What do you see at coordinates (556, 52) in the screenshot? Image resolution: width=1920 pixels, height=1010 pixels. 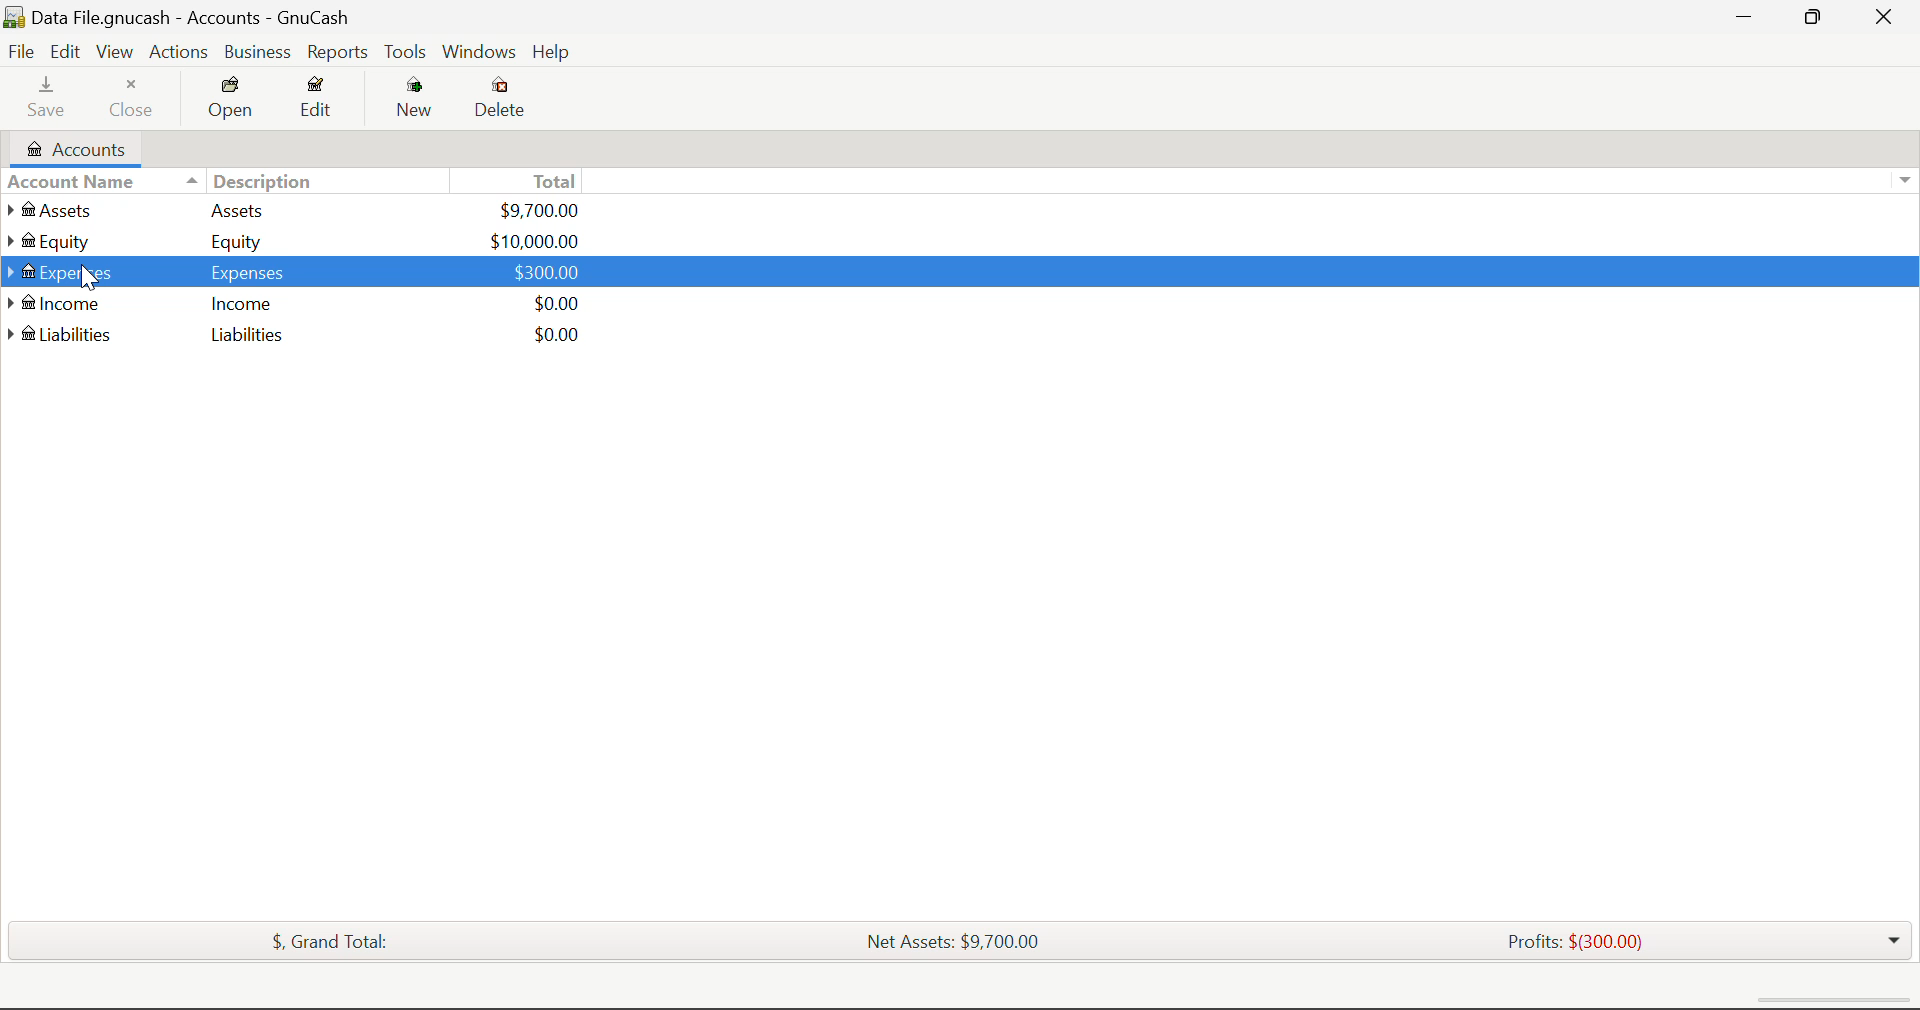 I see `Help` at bounding box center [556, 52].